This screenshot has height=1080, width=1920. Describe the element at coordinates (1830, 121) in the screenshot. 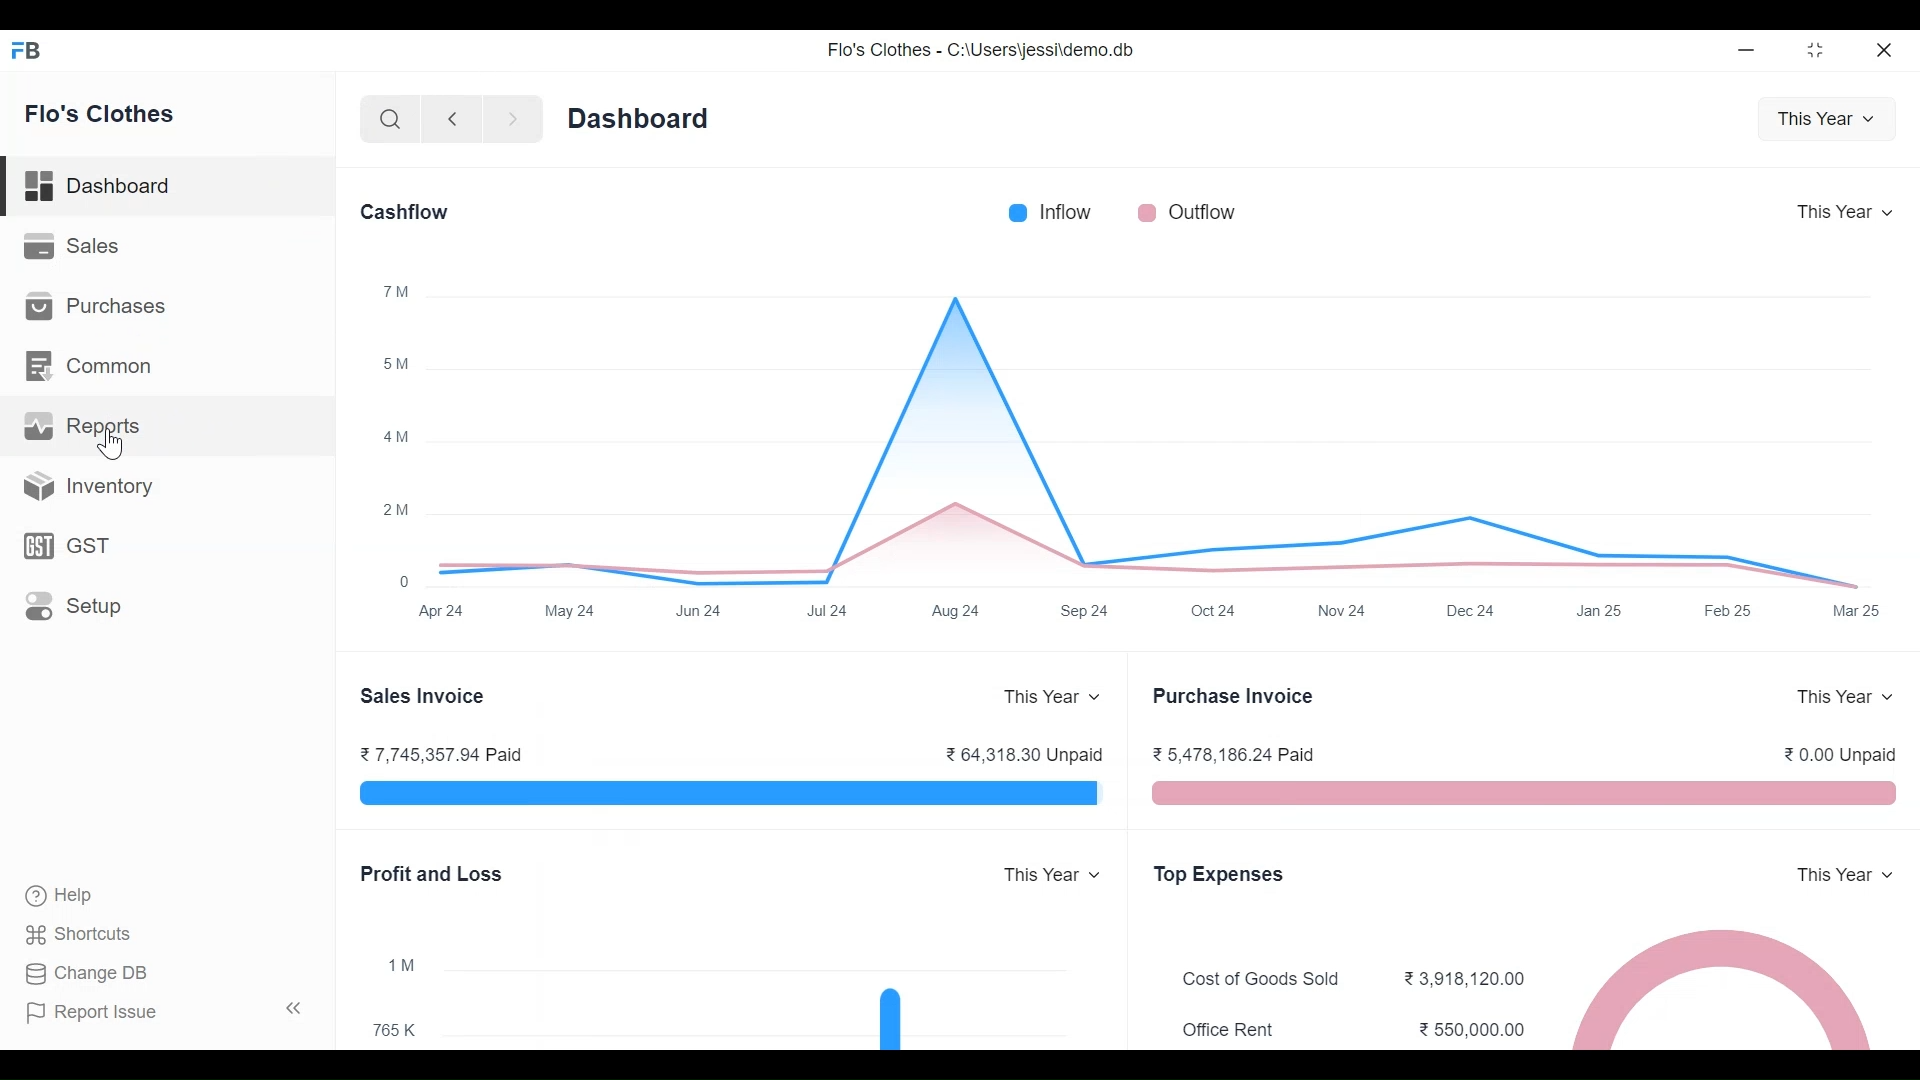

I see `This Year ` at that location.